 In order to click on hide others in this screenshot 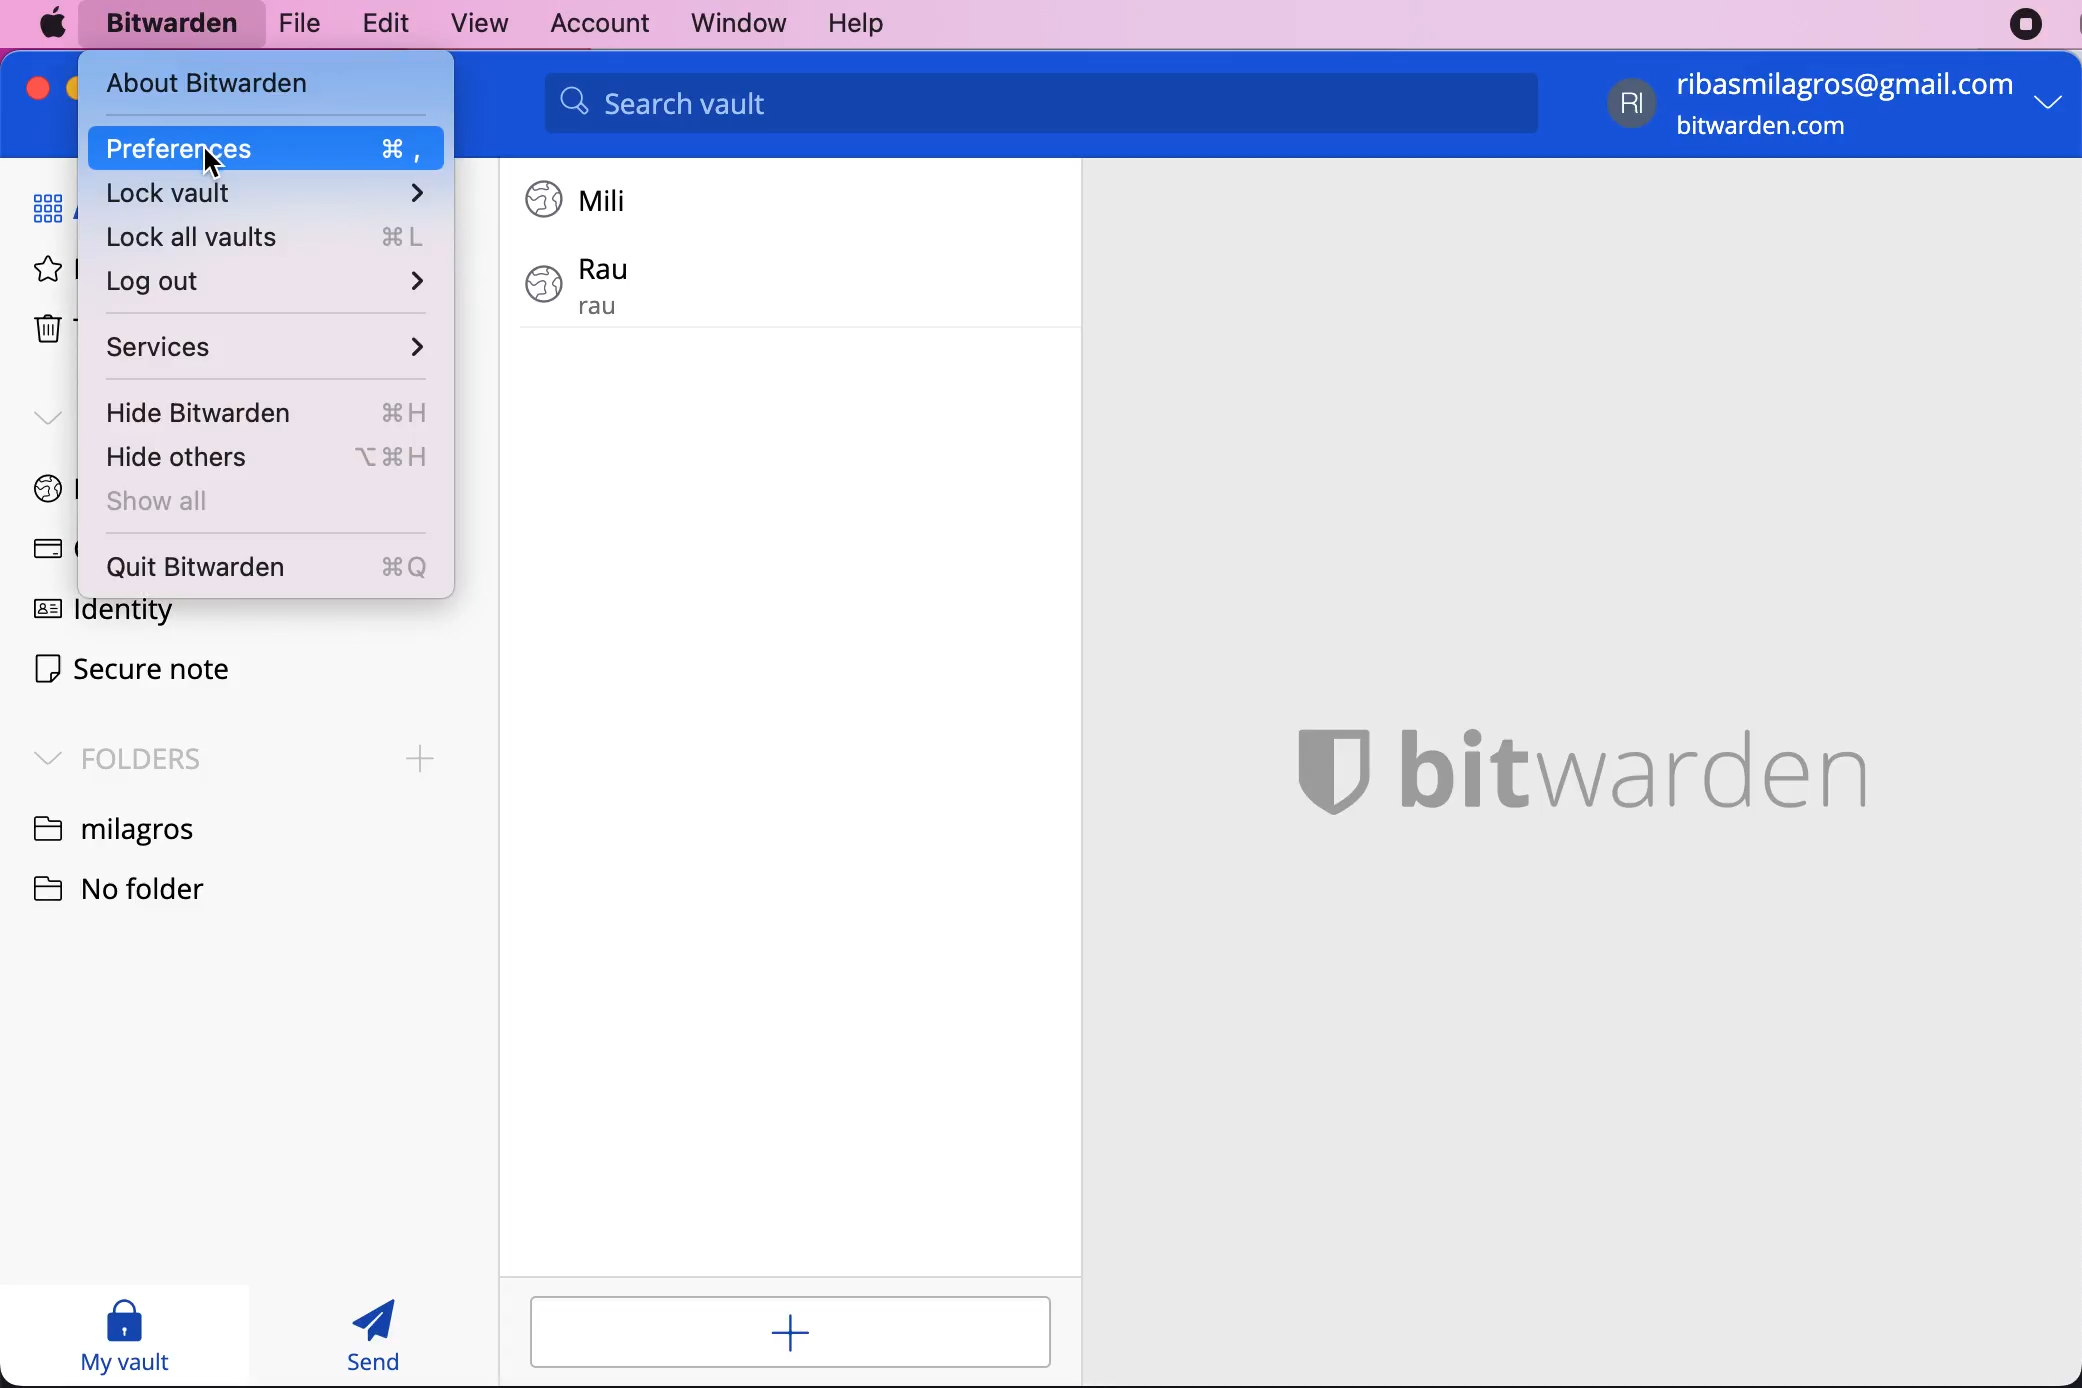, I will do `click(269, 459)`.